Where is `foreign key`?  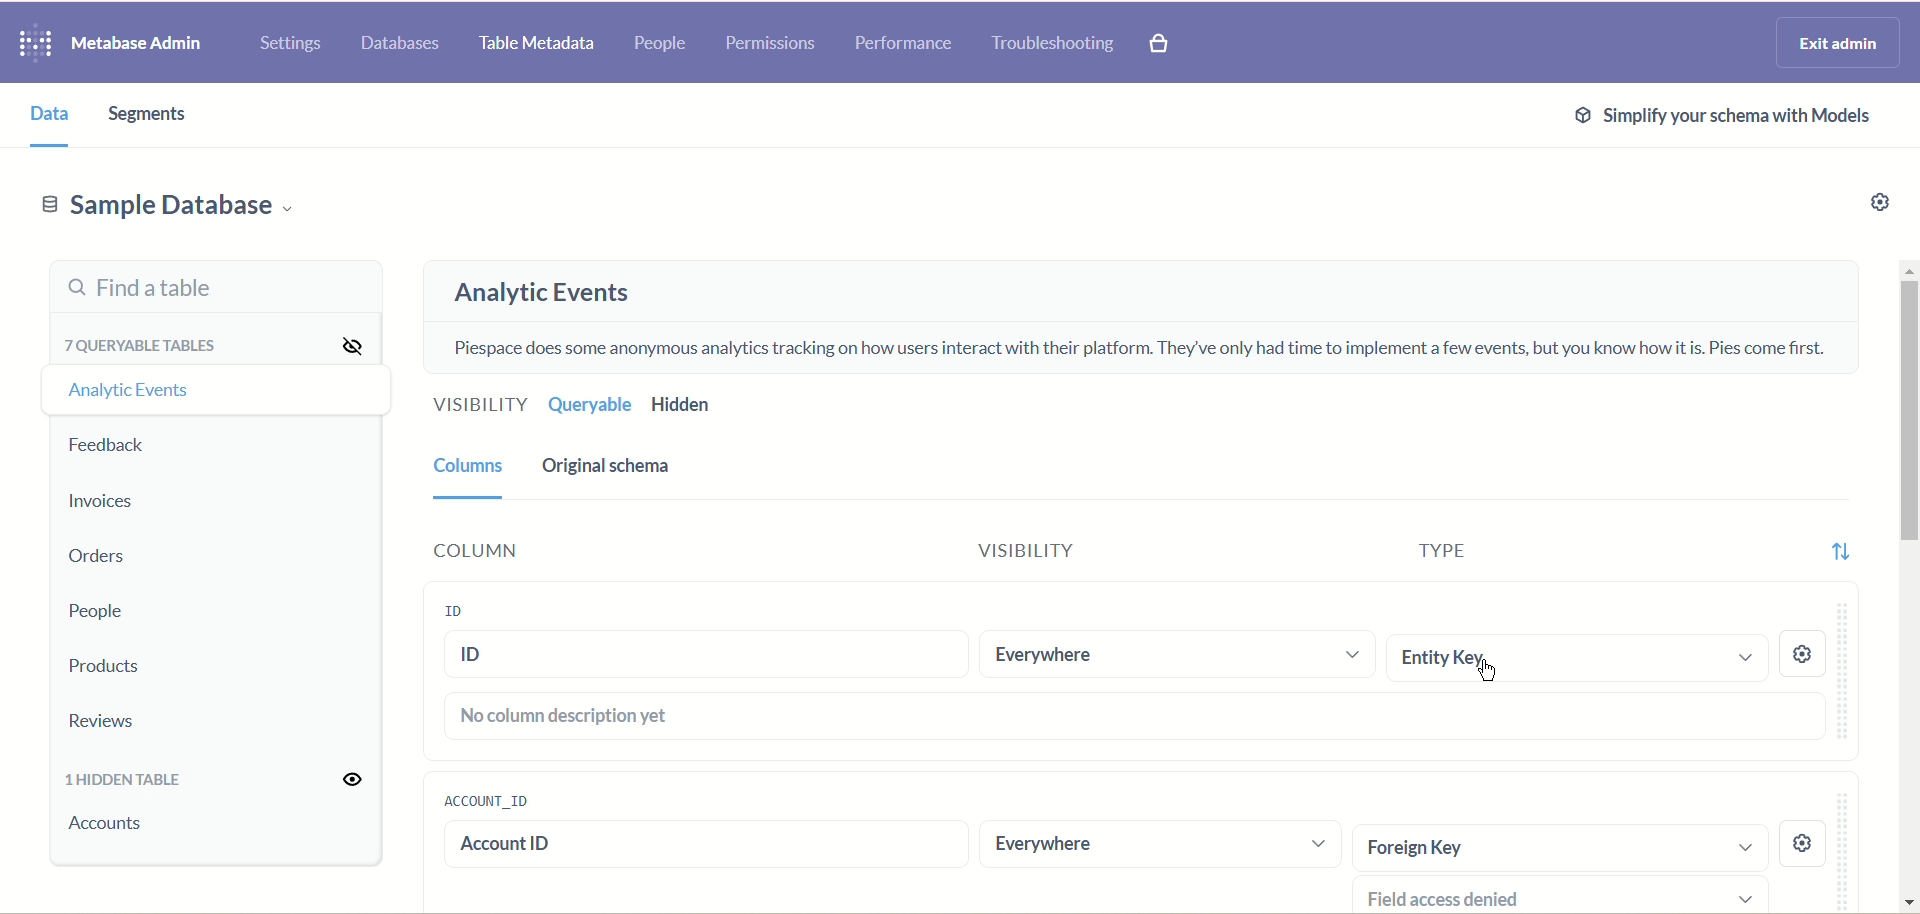
foreign key is located at coordinates (1558, 846).